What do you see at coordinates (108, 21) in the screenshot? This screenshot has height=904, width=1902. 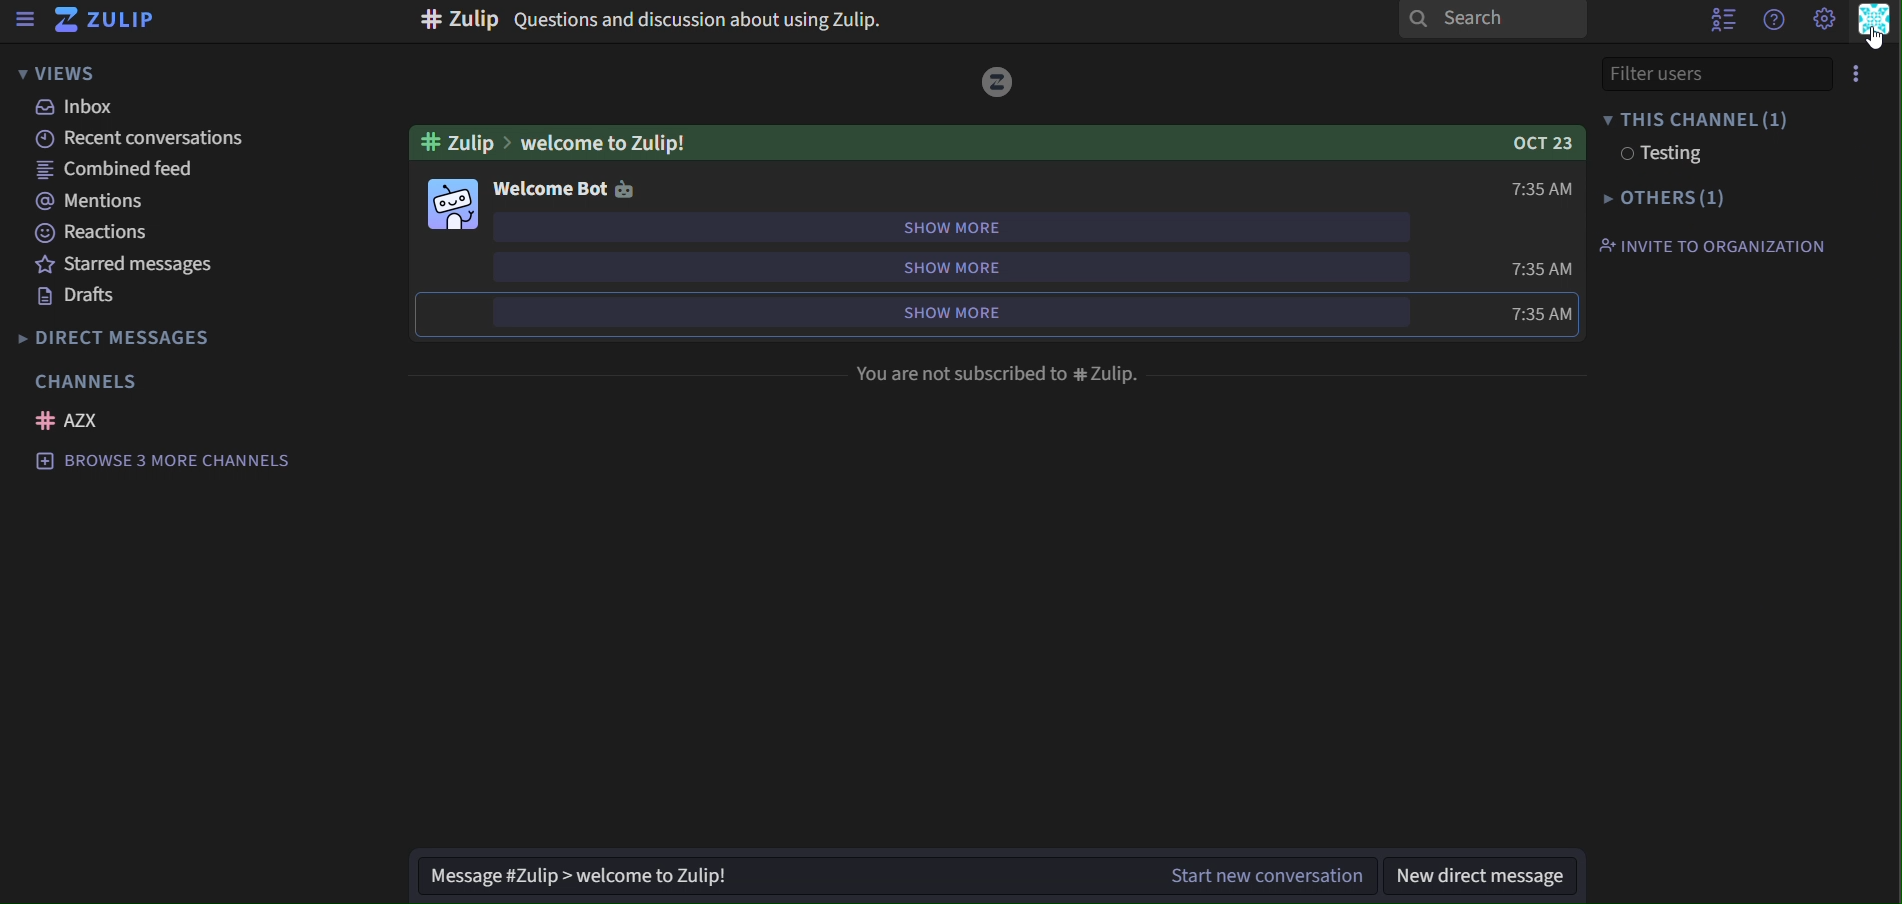 I see `zulip` at bounding box center [108, 21].